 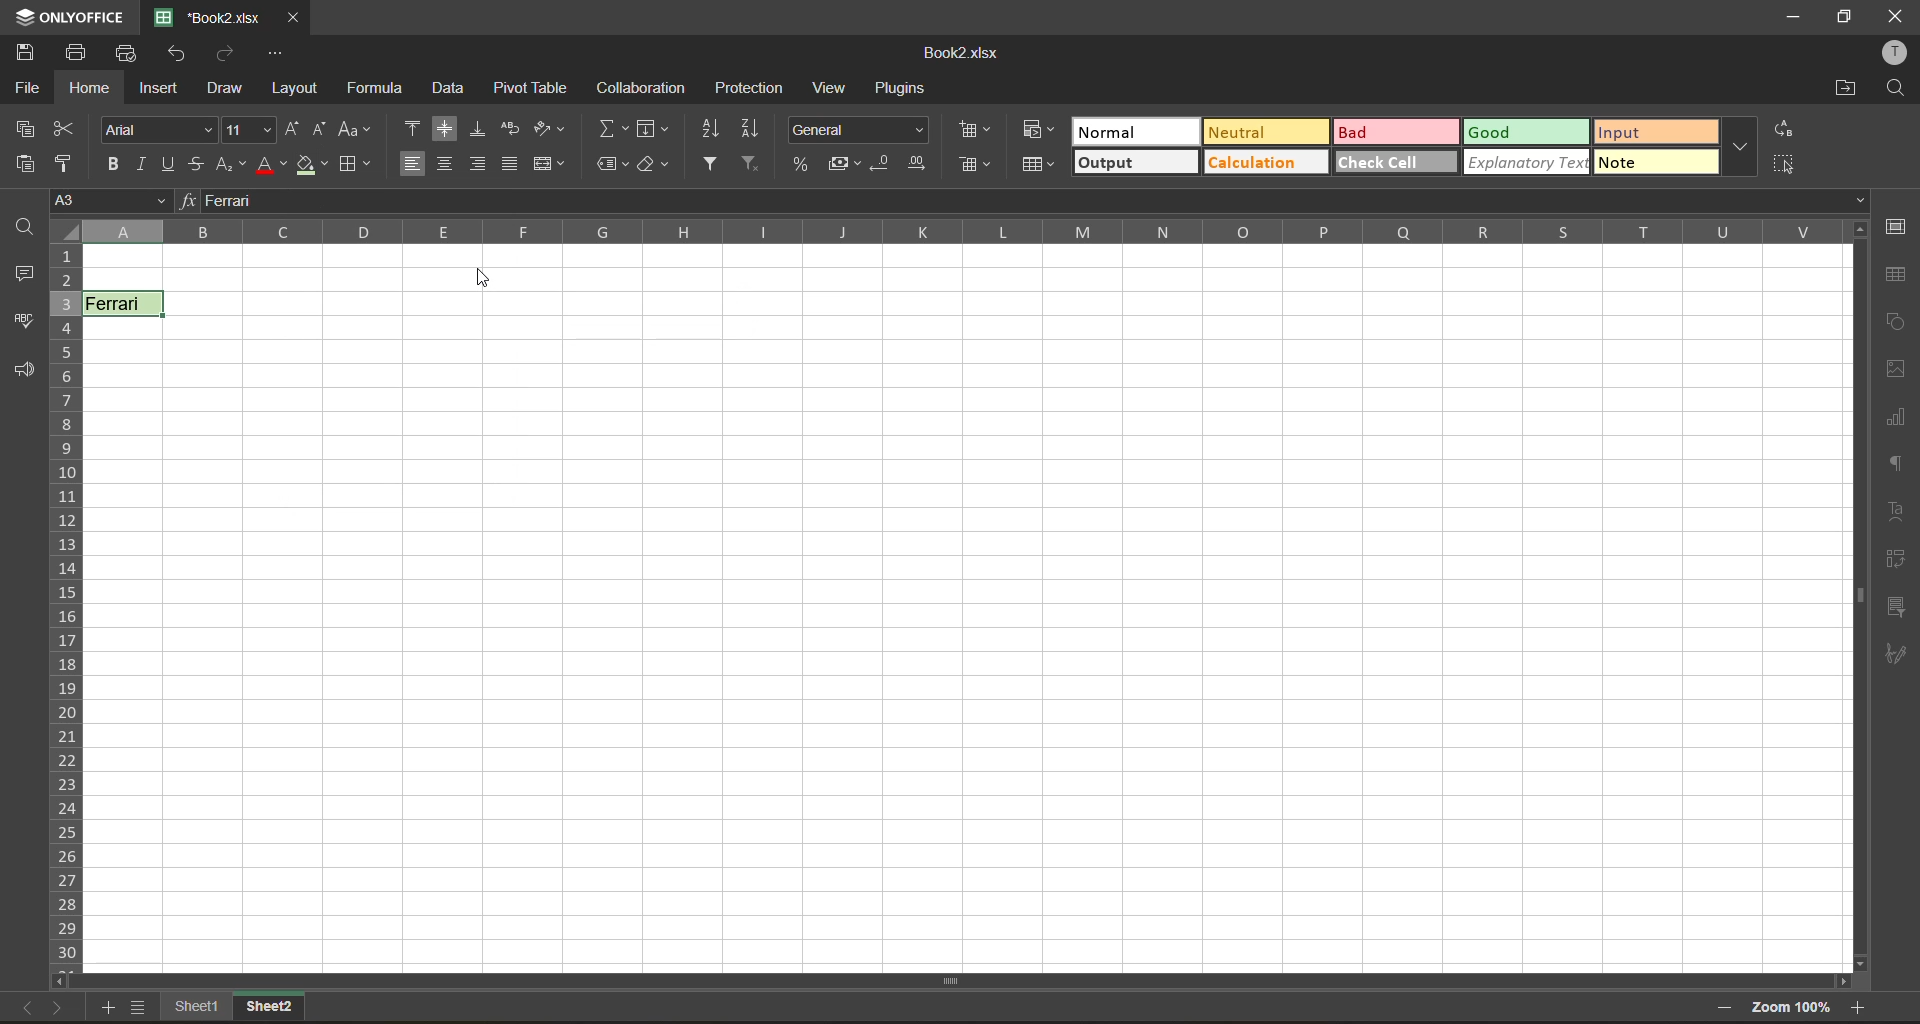 I want to click on percent, so click(x=798, y=163).